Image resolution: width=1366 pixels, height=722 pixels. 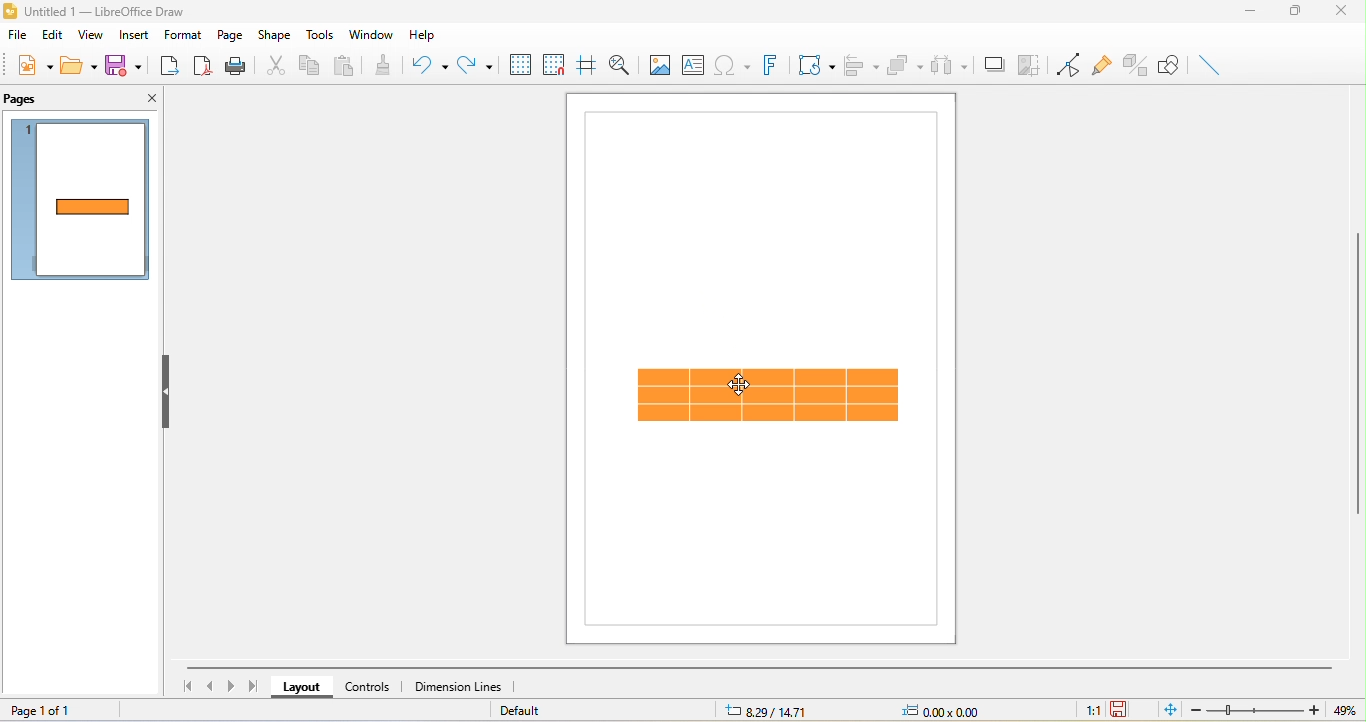 What do you see at coordinates (274, 35) in the screenshot?
I see `shape` at bounding box center [274, 35].